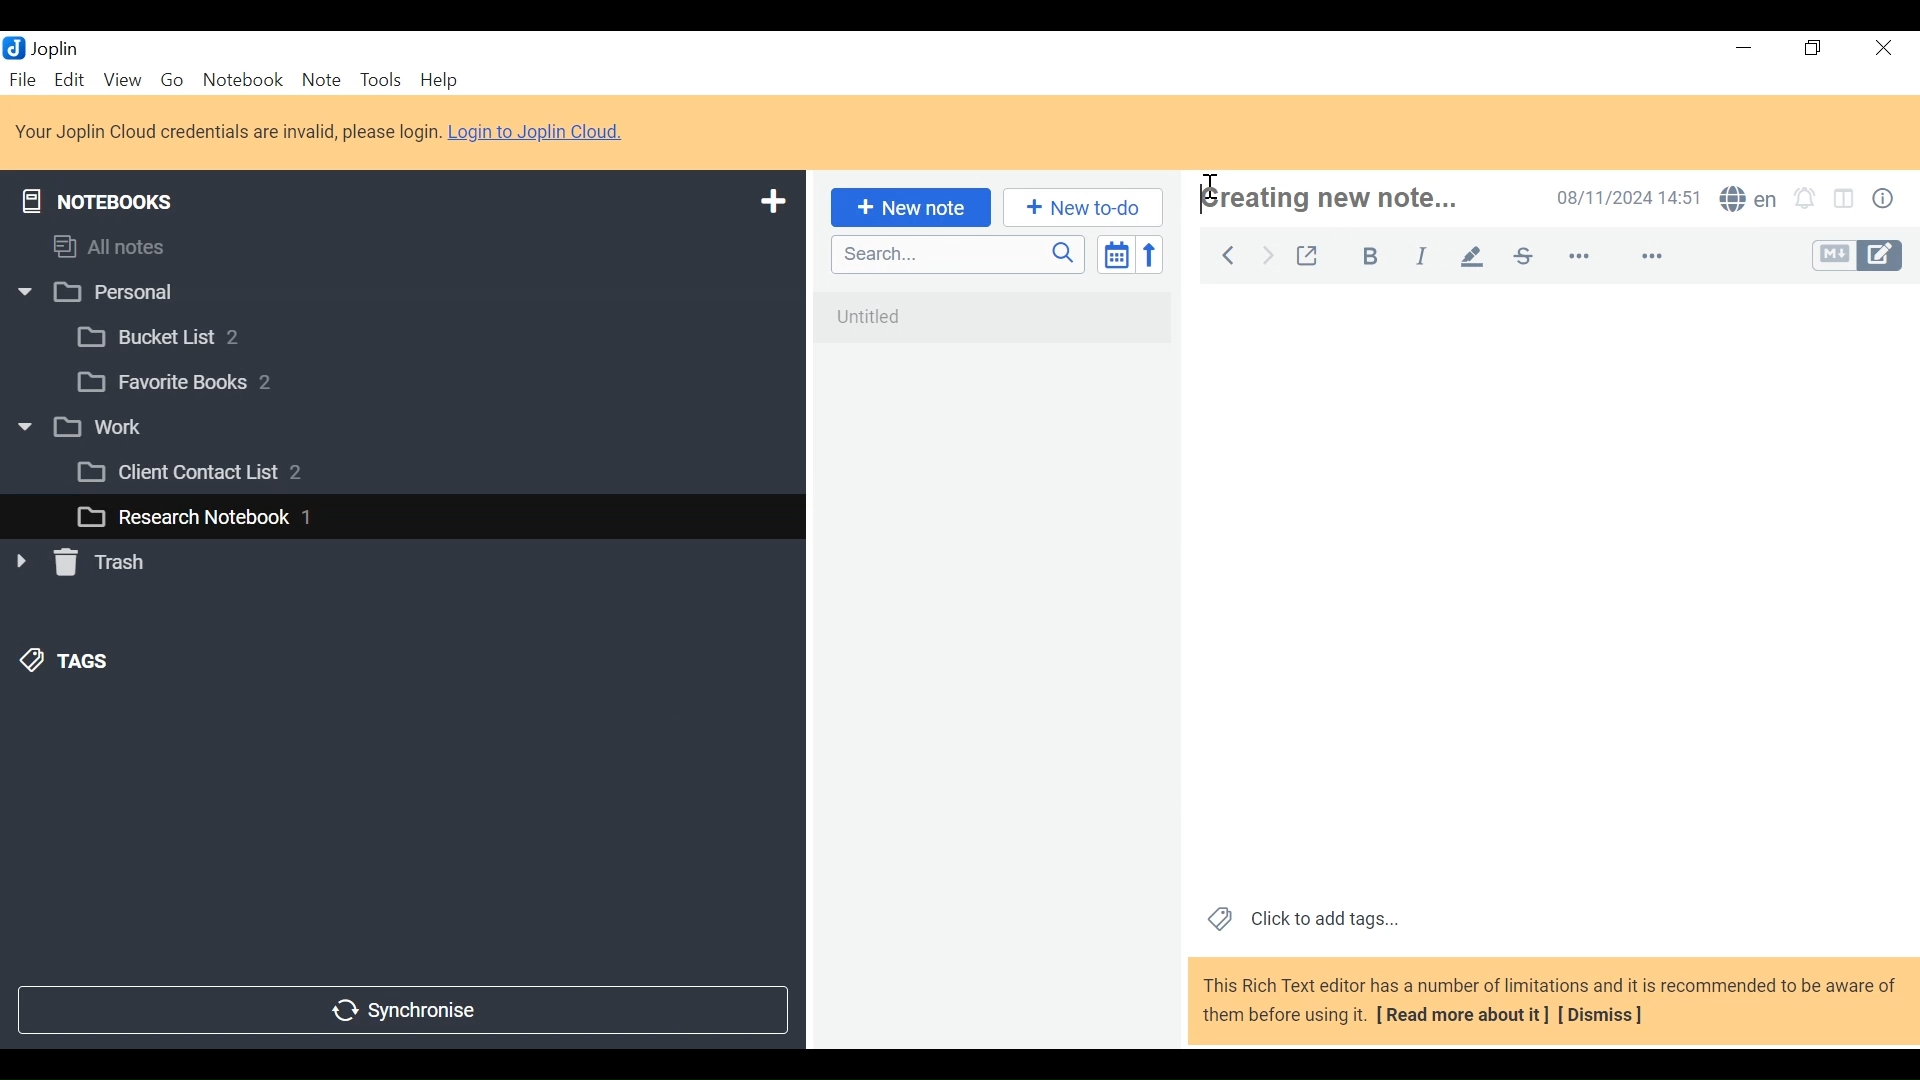  Describe the element at coordinates (191, 383) in the screenshot. I see `[3 Favorite Books 2` at that location.